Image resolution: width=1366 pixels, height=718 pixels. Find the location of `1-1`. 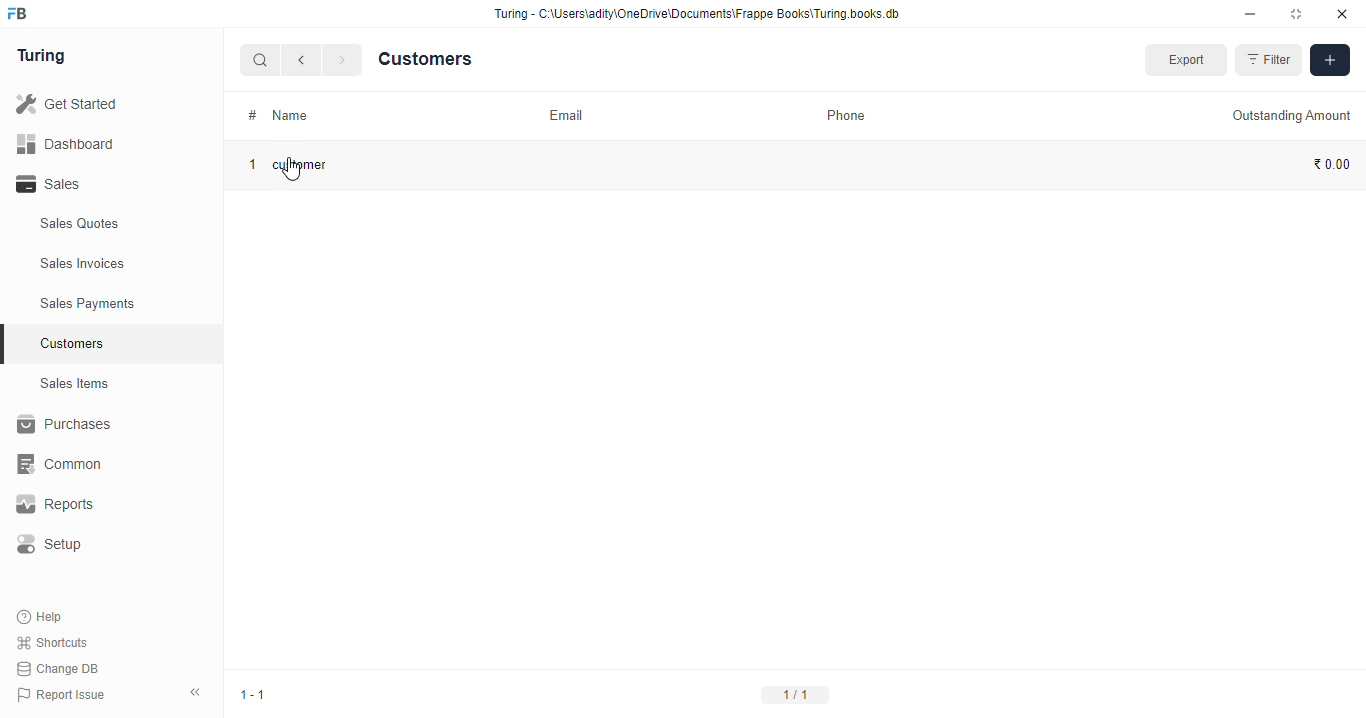

1-1 is located at coordinates (259, 693).